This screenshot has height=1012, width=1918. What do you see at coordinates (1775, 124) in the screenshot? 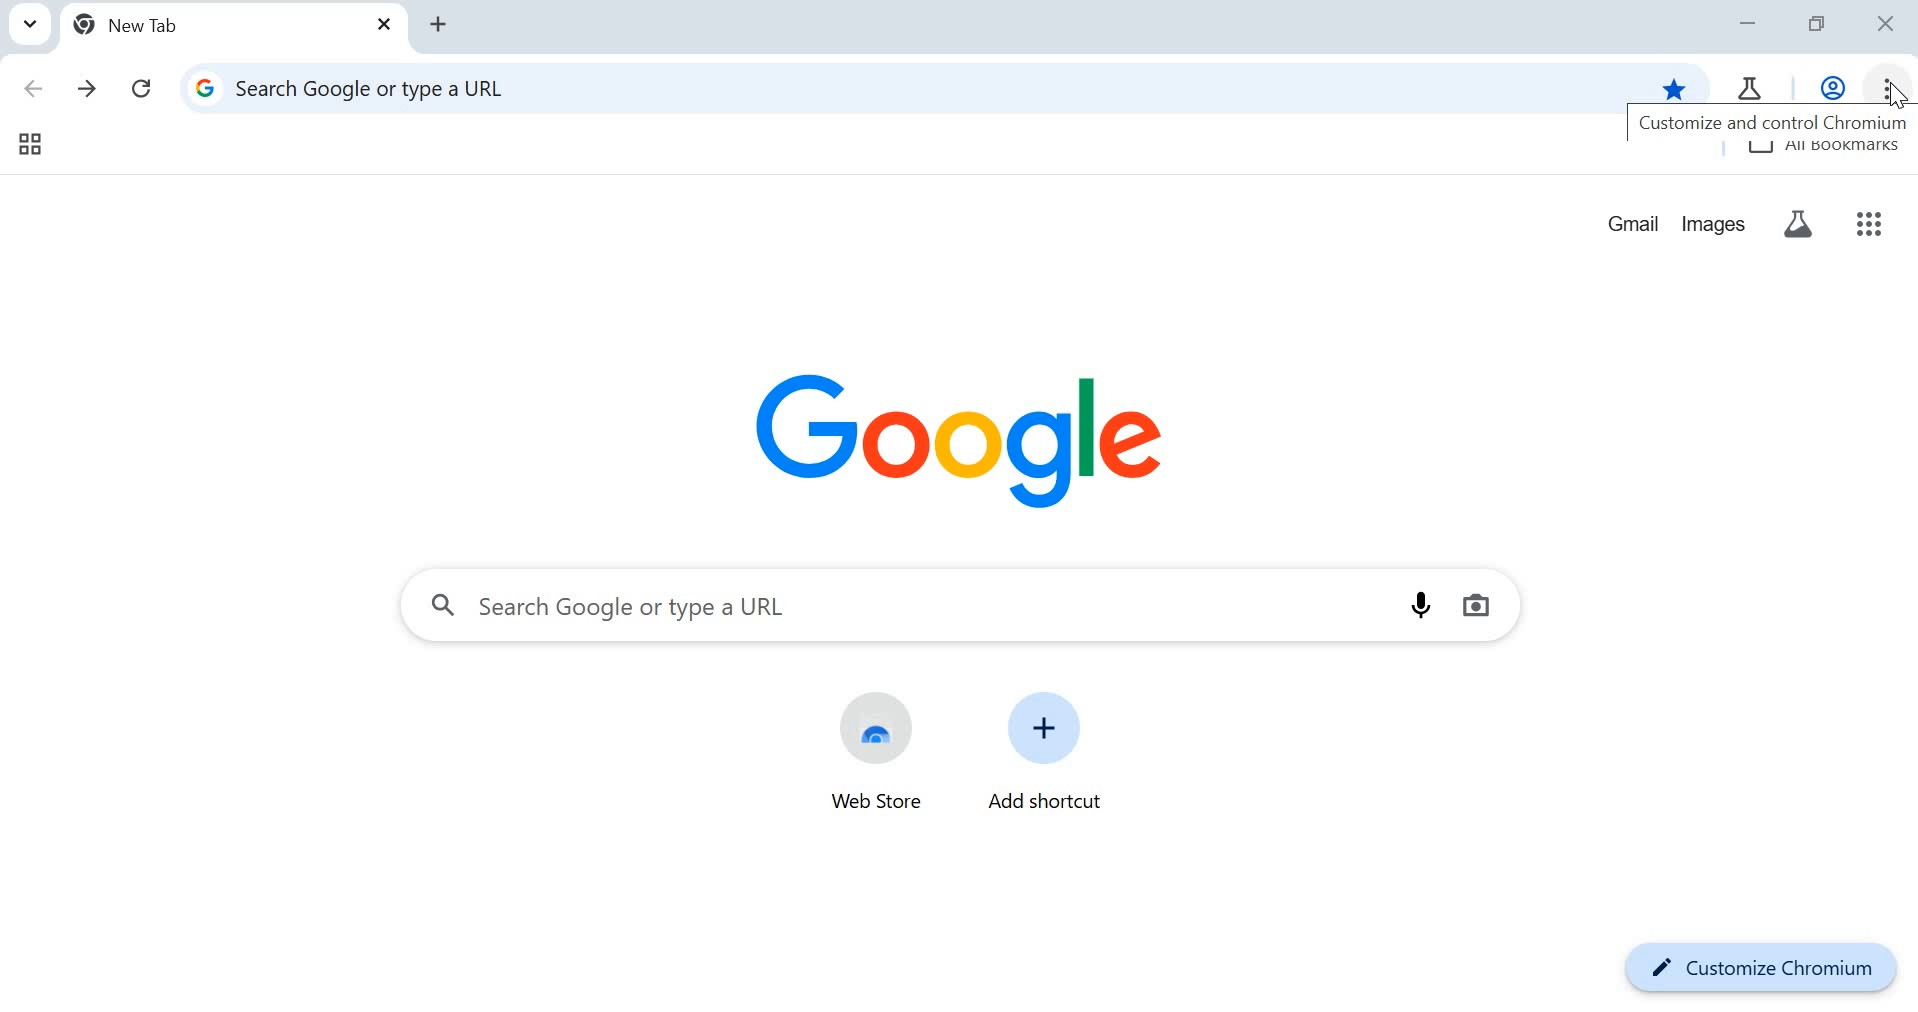
I see `customize and control chromium` at bounding box center [1775, 124].